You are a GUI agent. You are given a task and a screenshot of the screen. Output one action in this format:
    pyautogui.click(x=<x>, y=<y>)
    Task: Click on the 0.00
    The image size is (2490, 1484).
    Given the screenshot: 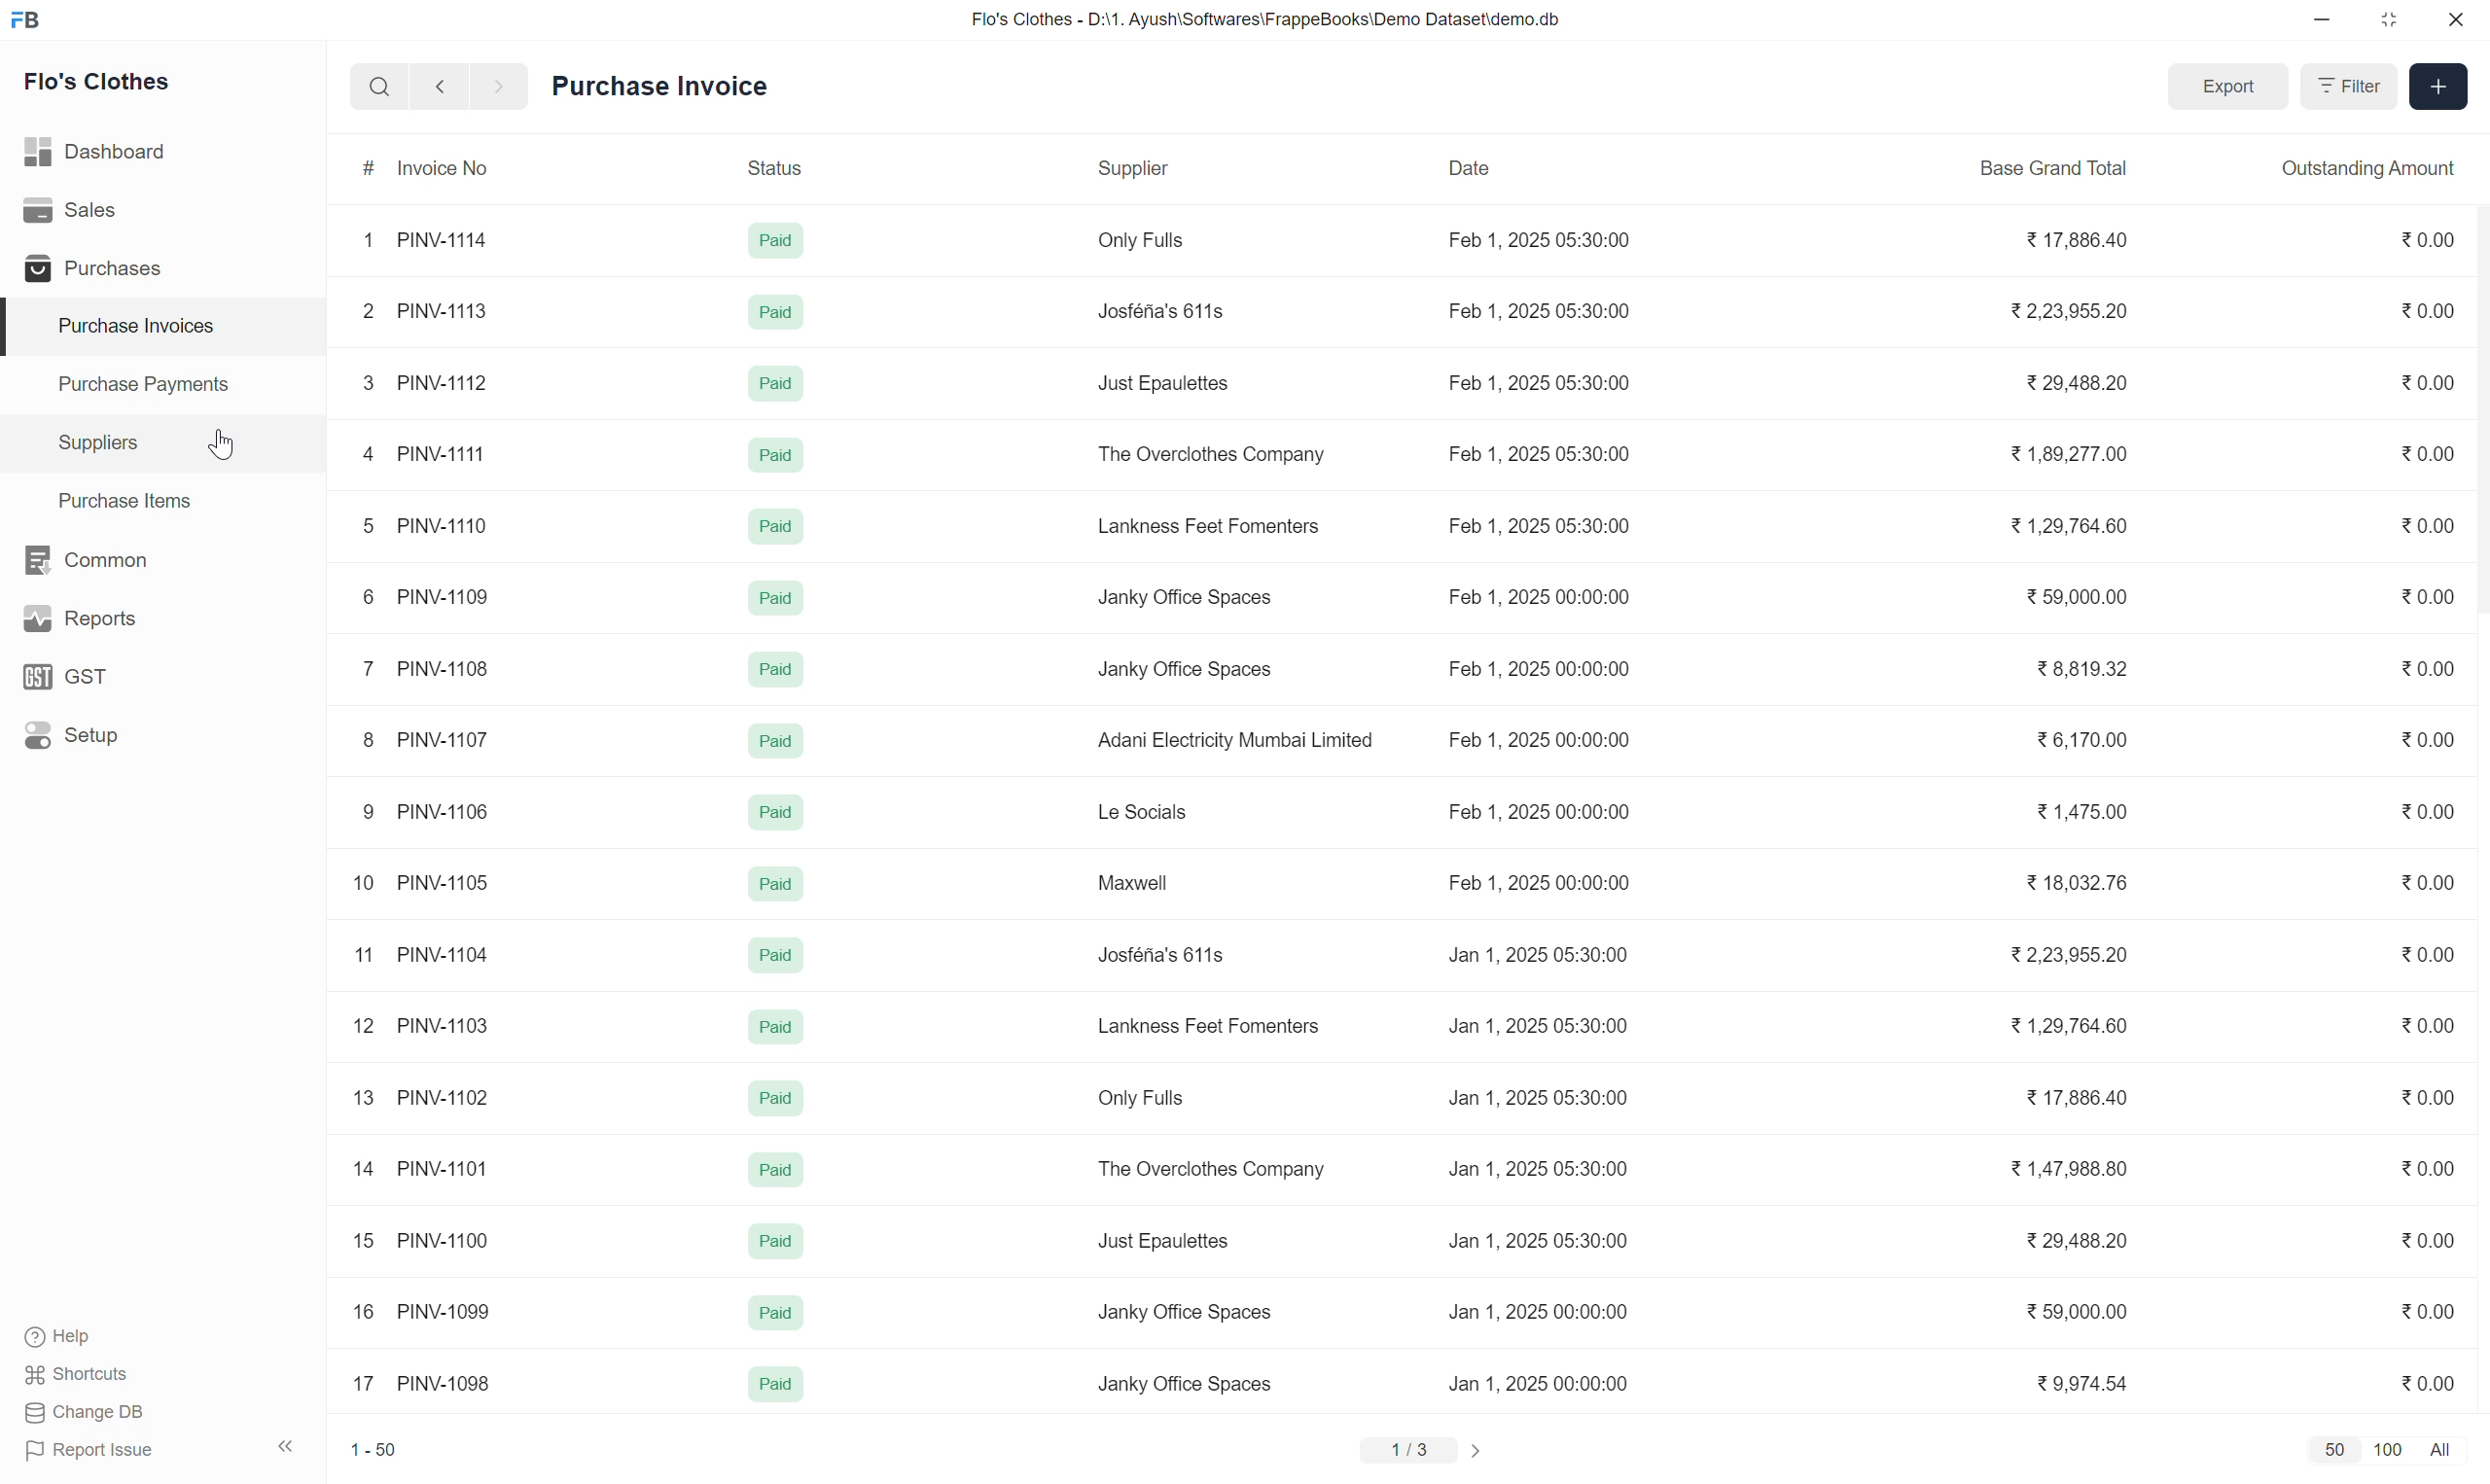 What is the action you would take?
    pyautogui.click(x=2428, y=311)
    